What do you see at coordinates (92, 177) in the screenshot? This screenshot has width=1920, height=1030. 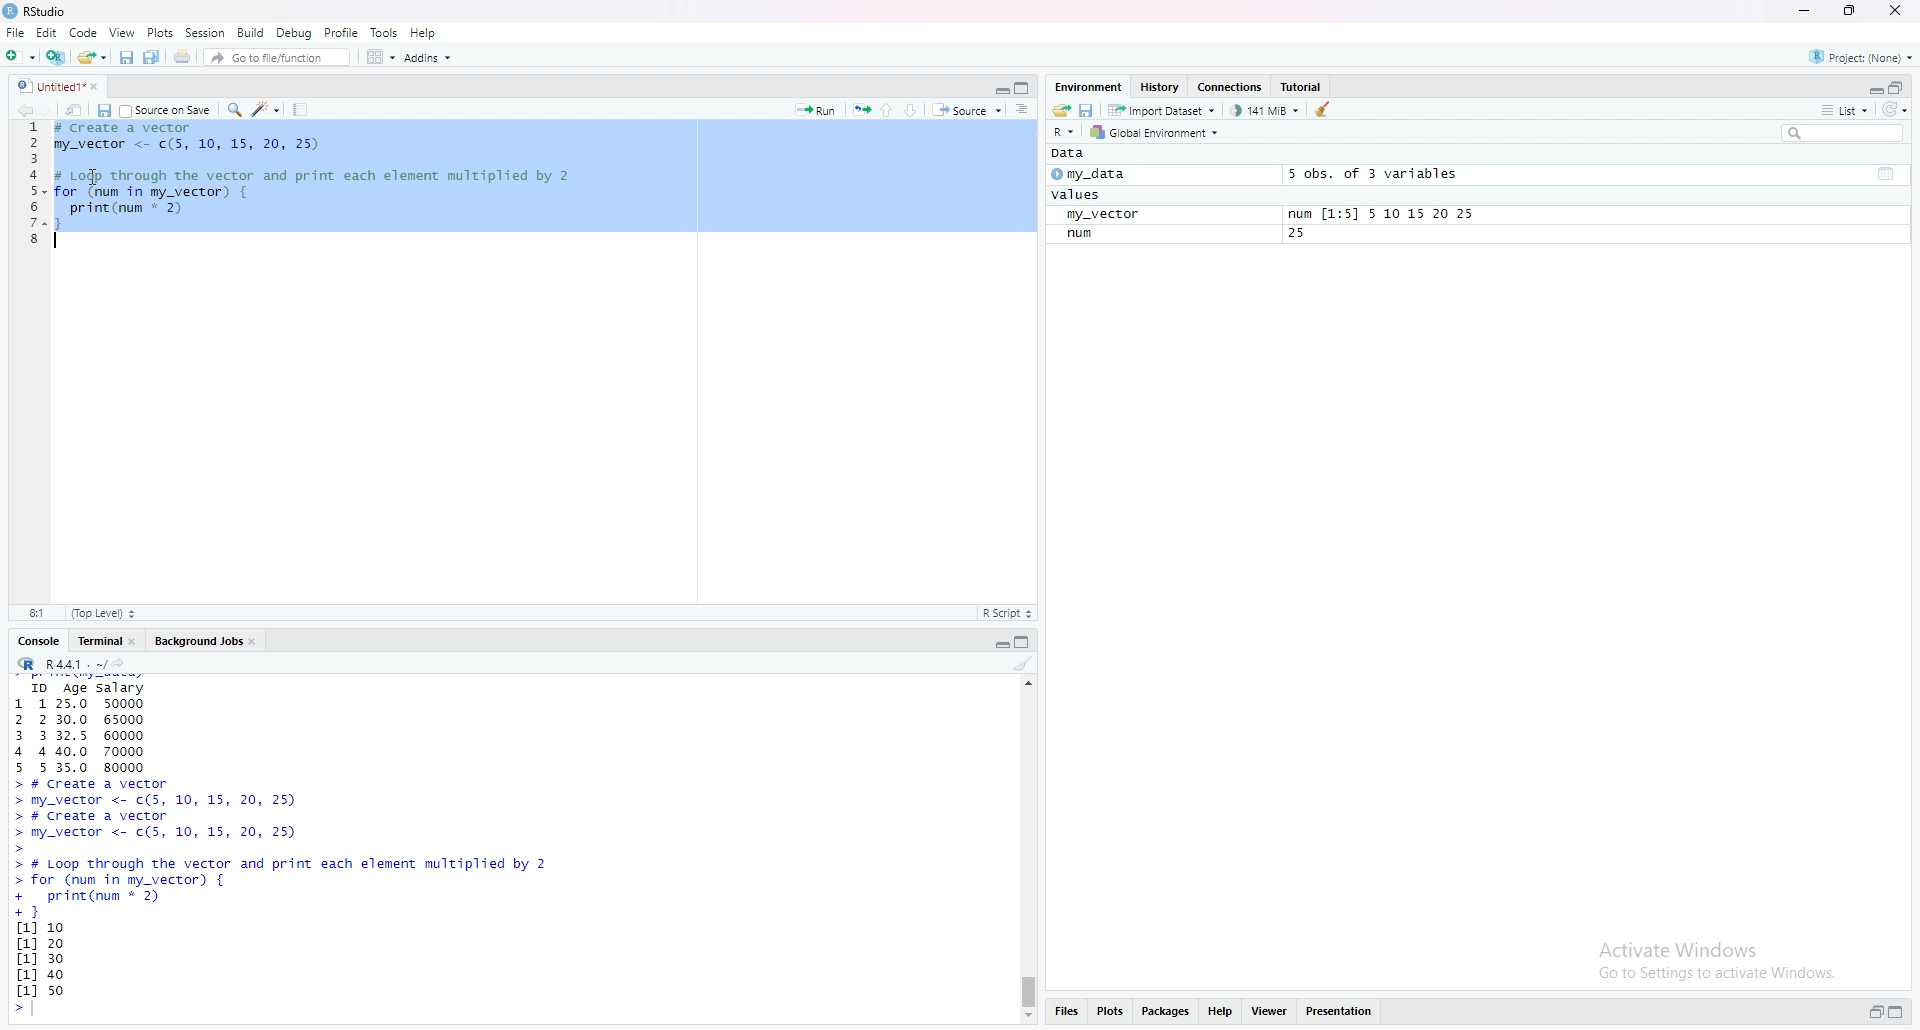 I see `cursor` at bounding box center [92, 177].